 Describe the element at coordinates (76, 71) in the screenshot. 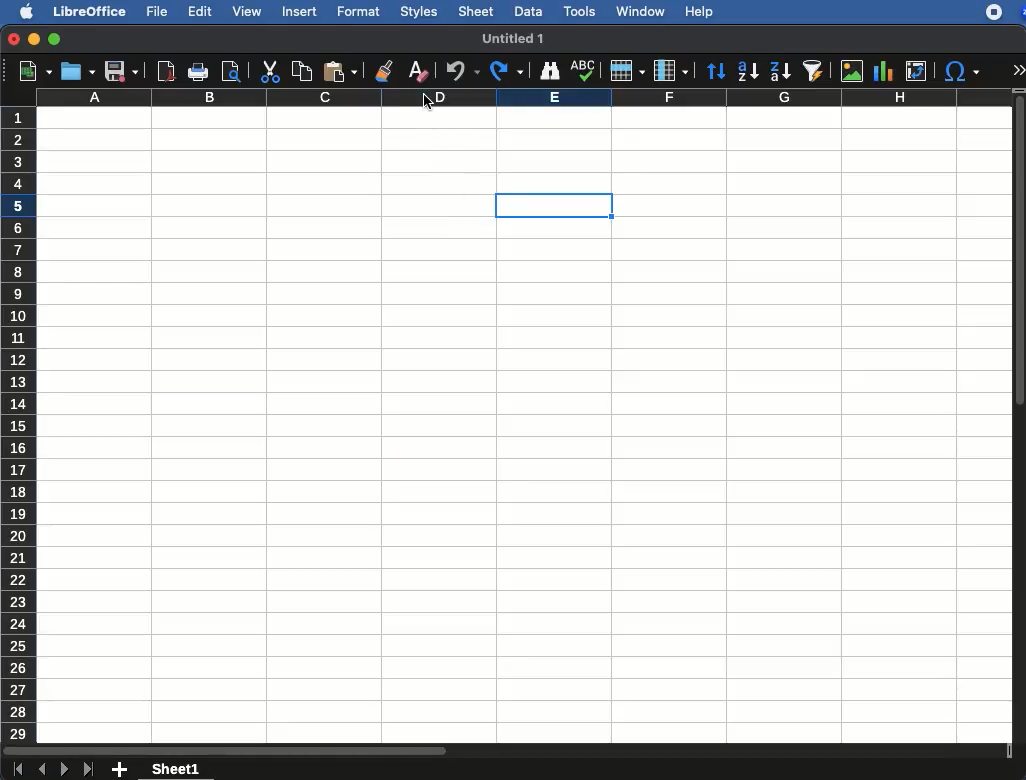

I see `save` at that location.